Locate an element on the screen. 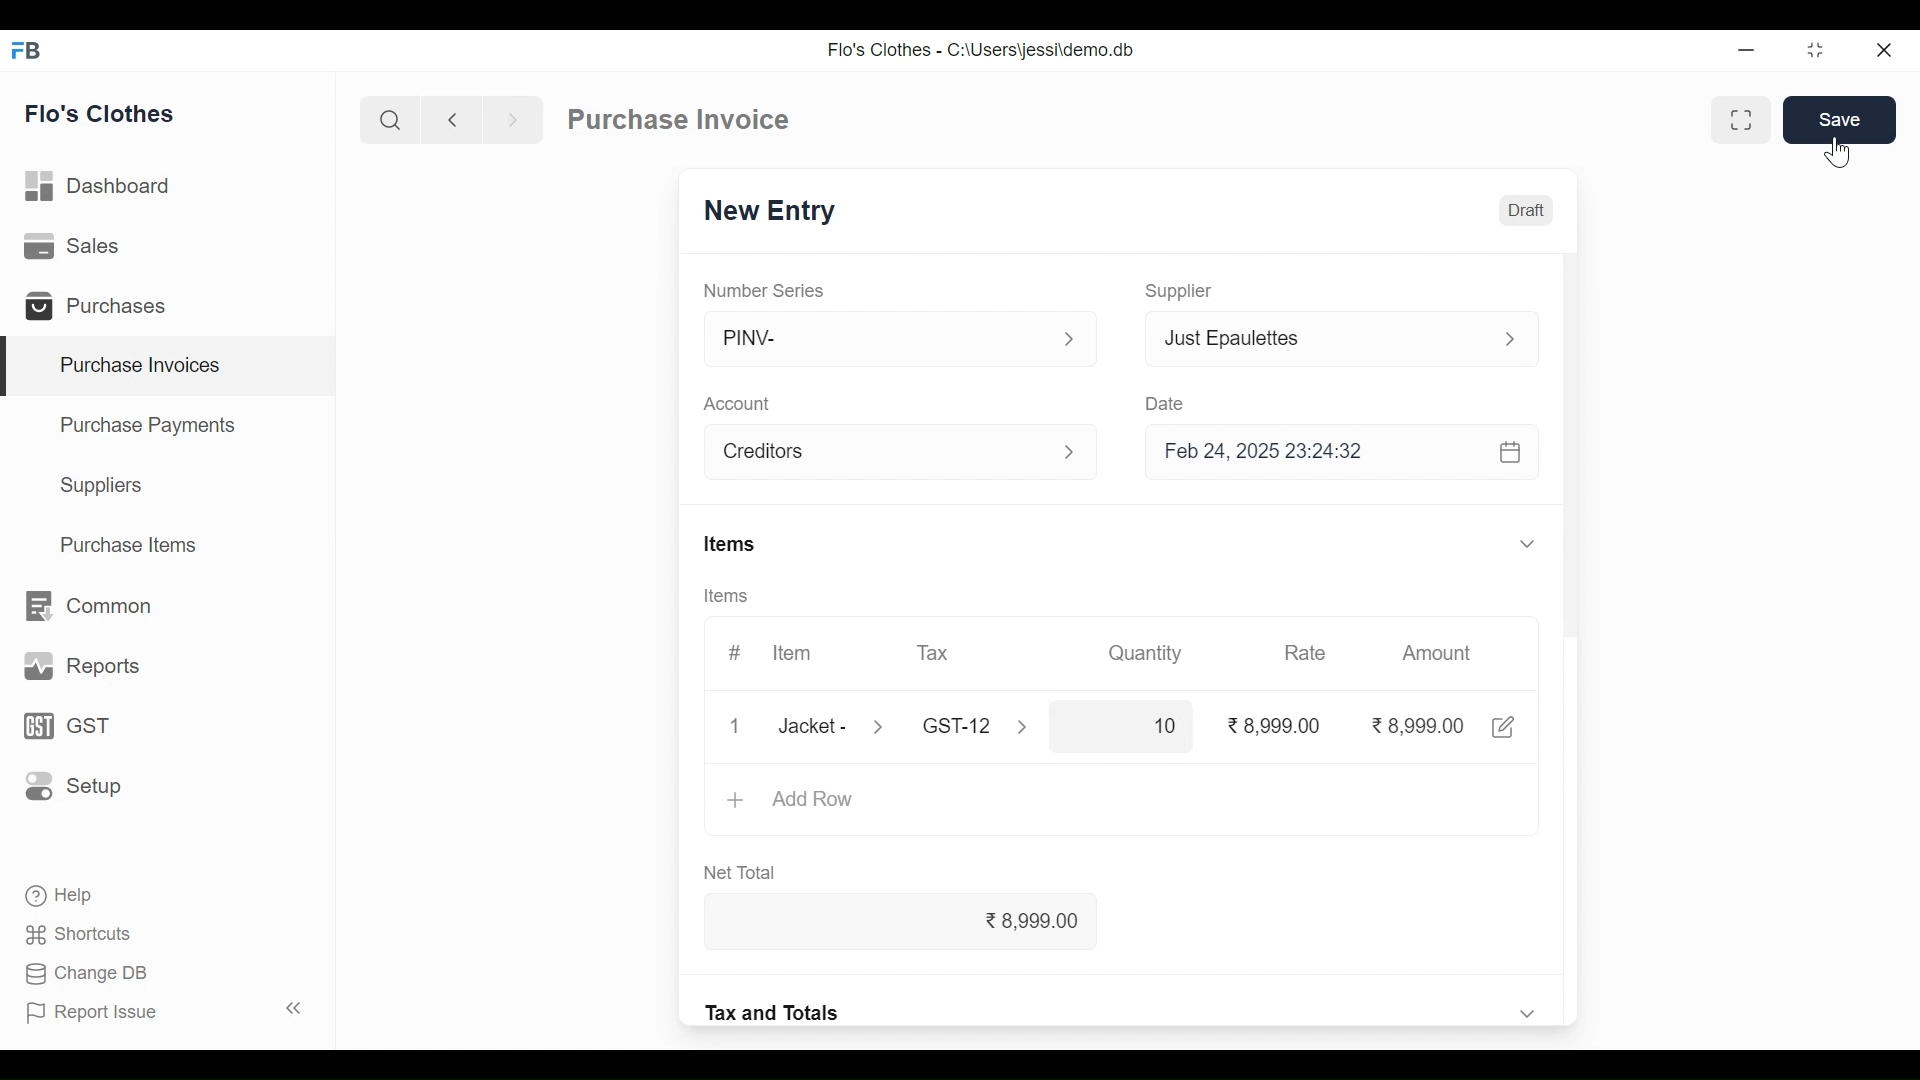 The height and width of the screenshot is (1080, 1920). Expand is located at coordinates (1509, 339).